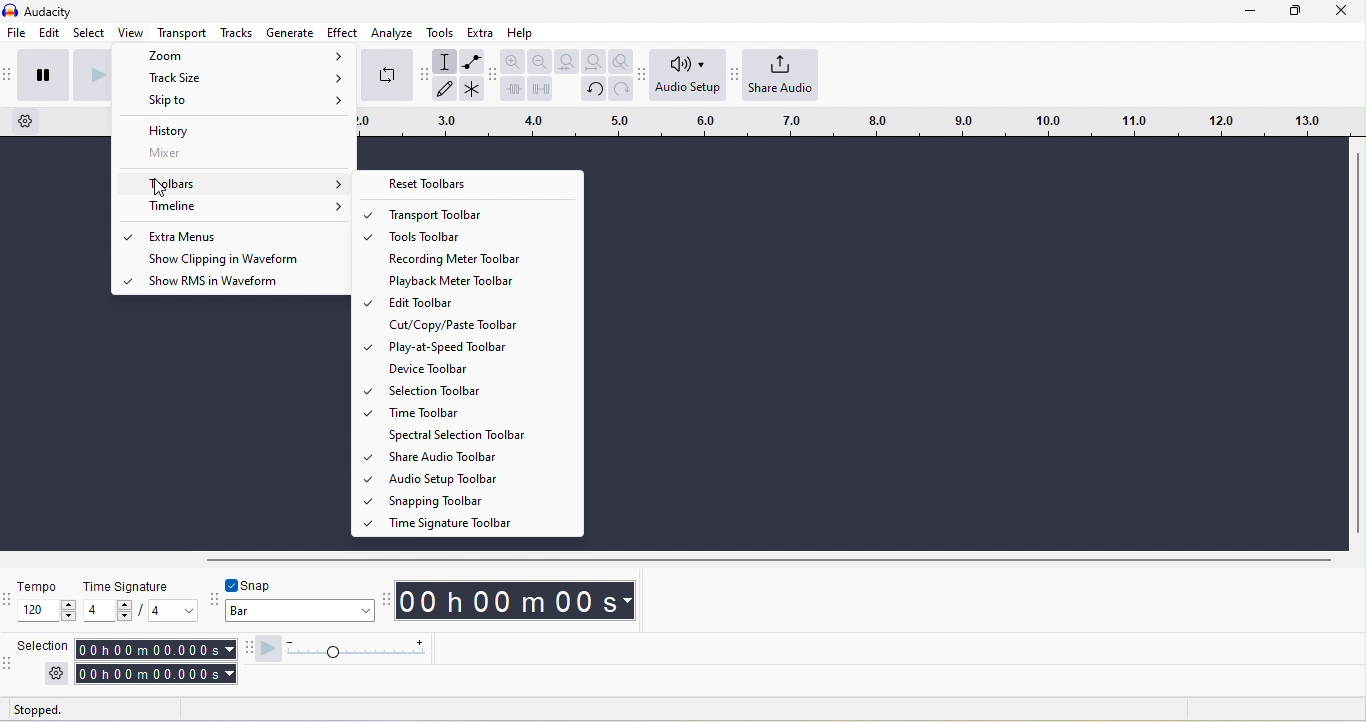  Describe the element at coordinates (10, 10) in the screenshot. I see `audacity logo` at that location.